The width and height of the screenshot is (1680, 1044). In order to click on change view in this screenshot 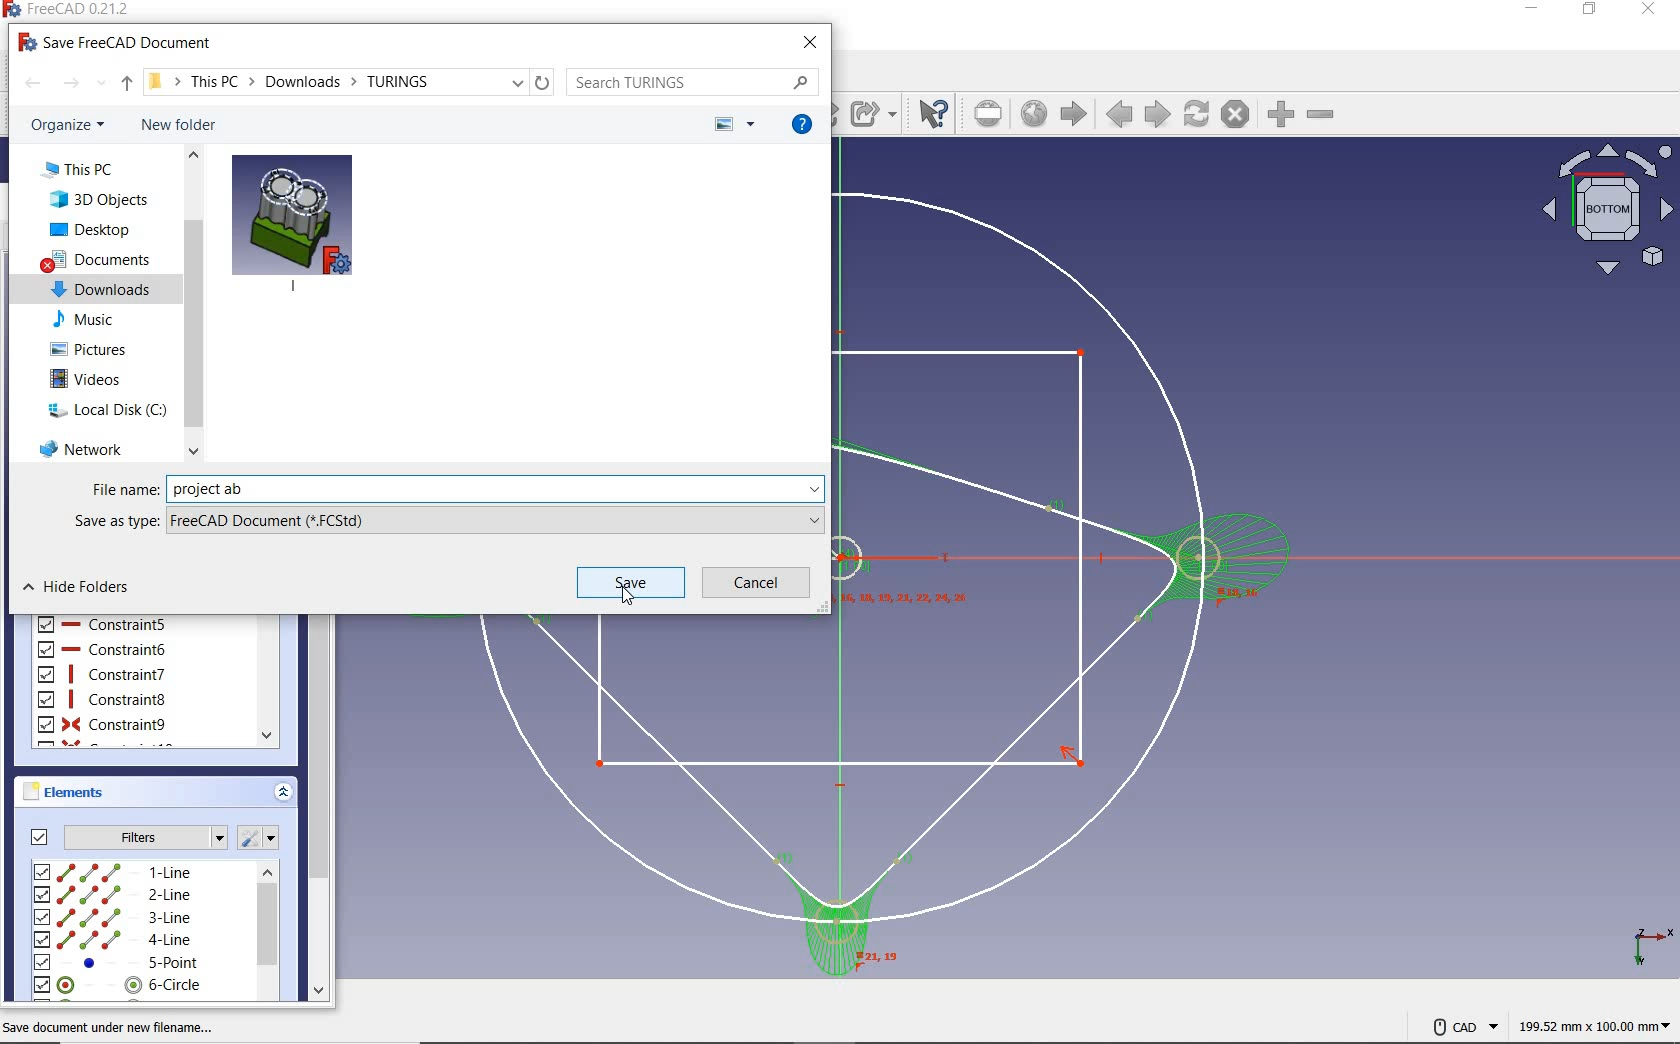, I will do `click(733, 125)`.